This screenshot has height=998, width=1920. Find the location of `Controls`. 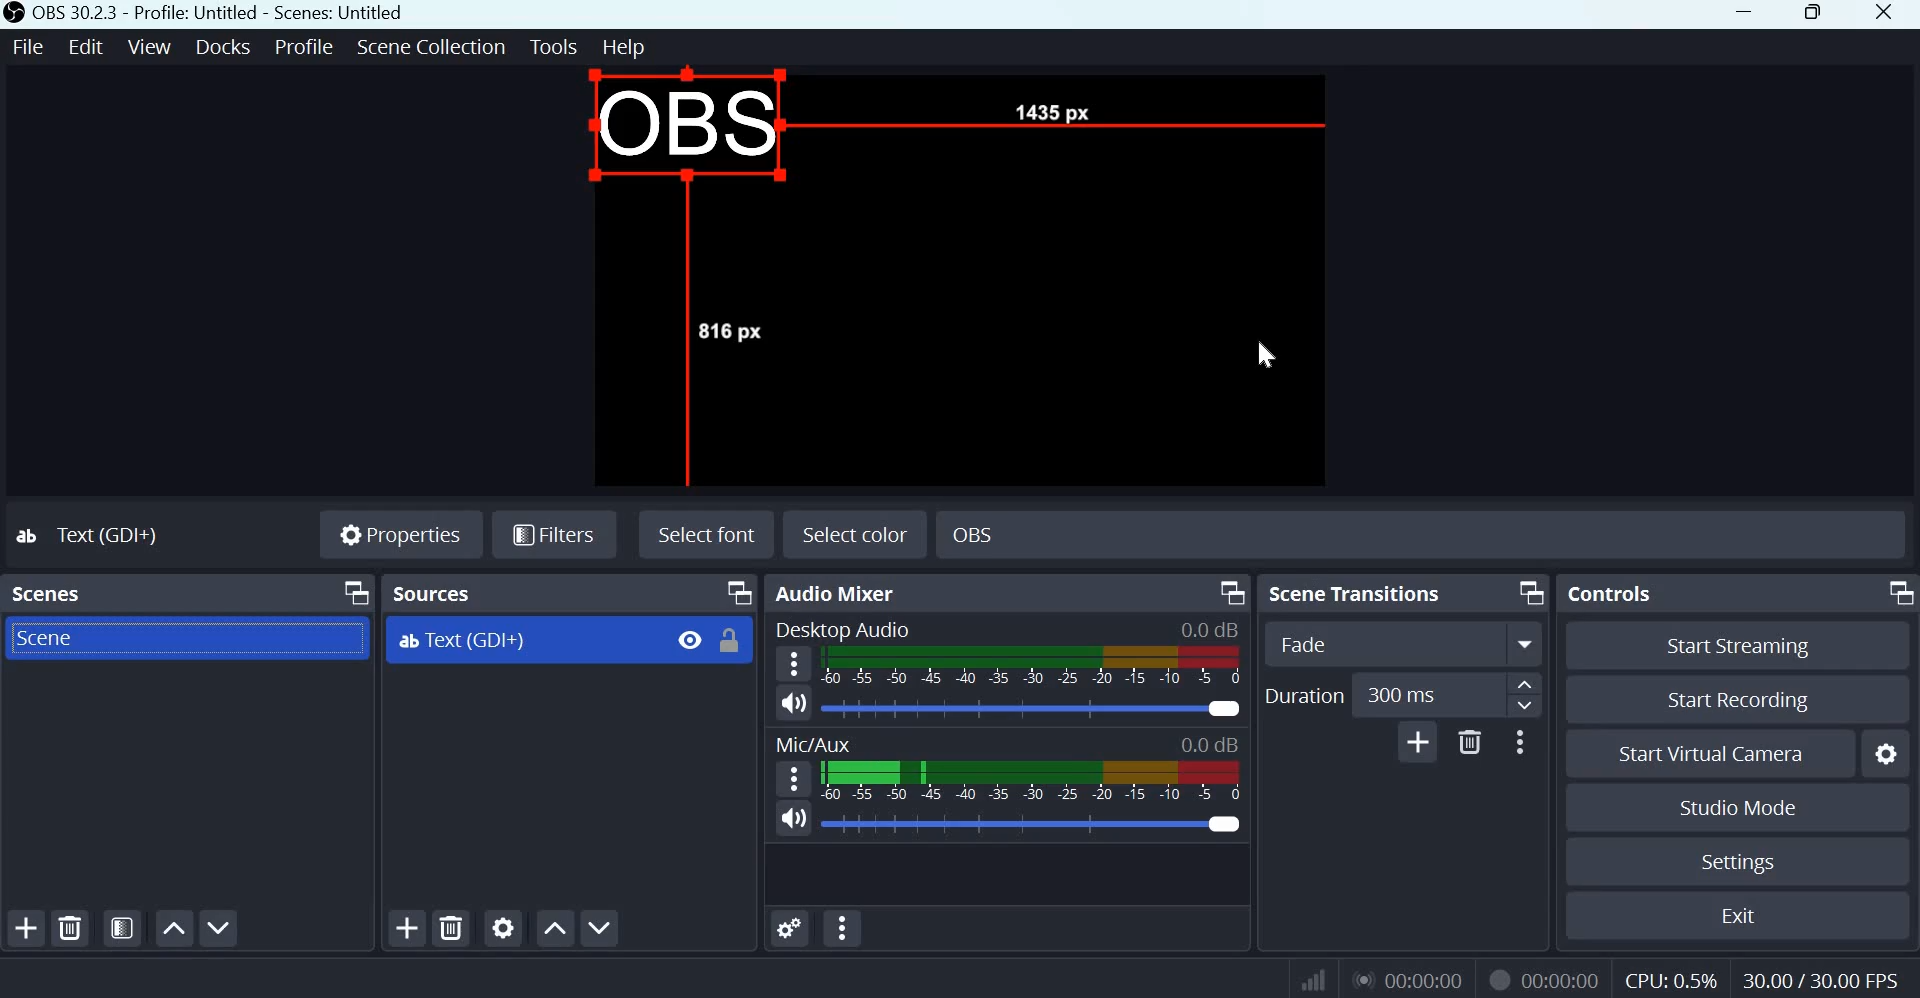

Controls is located at coordinates (1611, 594).